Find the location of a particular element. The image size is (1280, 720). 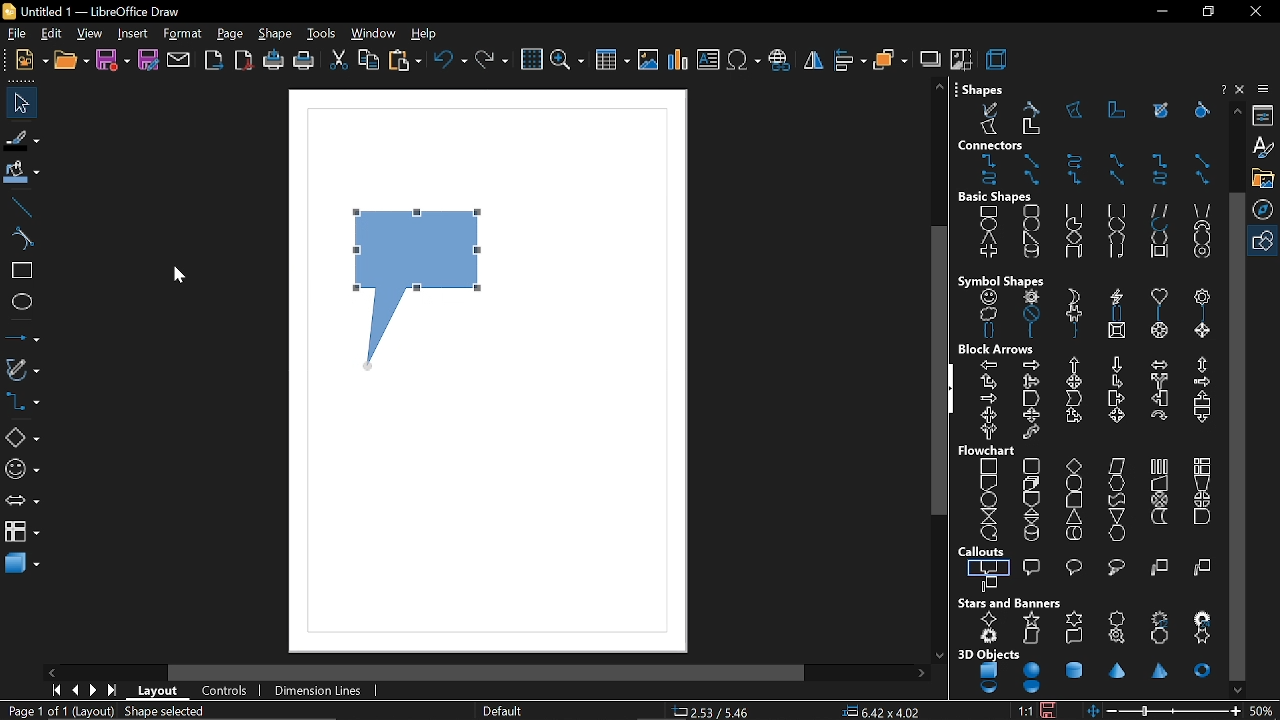

decision is located at coordinates (1074, 465).